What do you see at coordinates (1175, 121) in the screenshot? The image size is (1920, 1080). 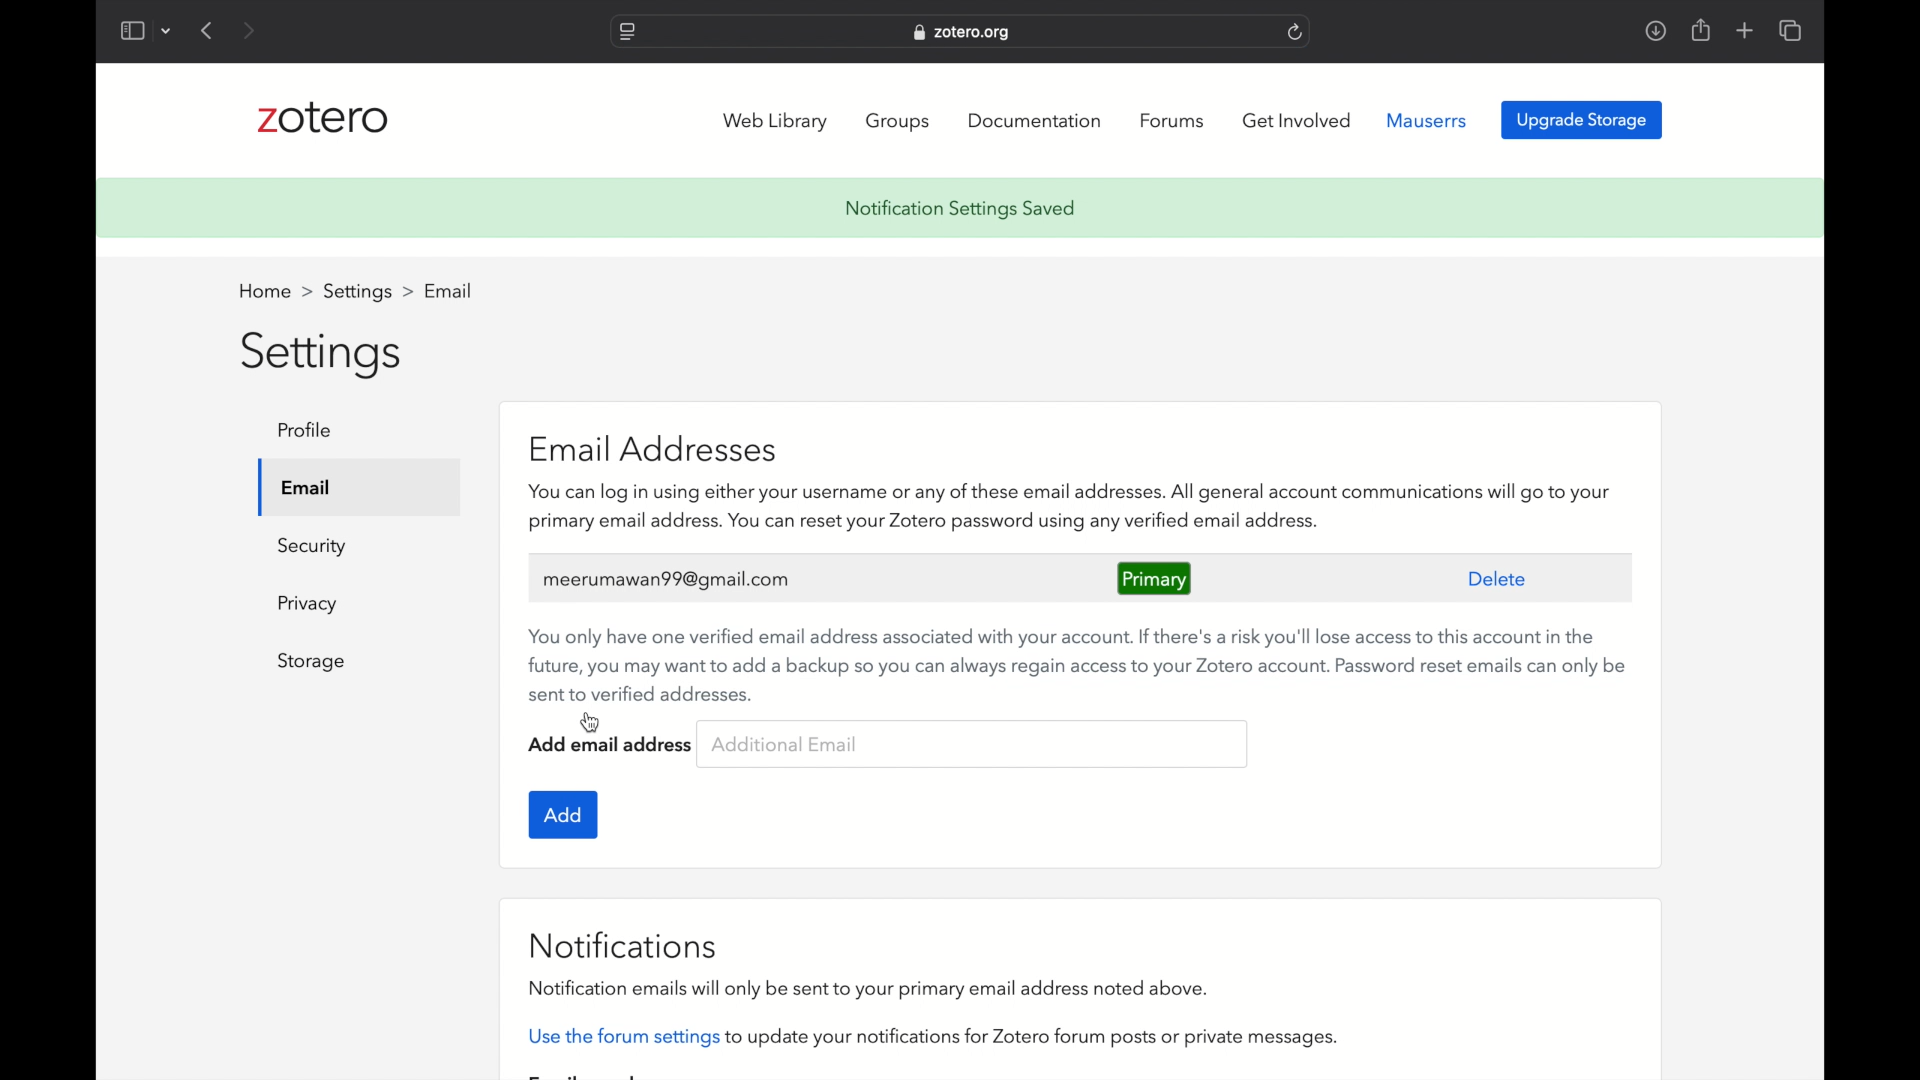 I see `forums` at bounding box center [1175, 121].